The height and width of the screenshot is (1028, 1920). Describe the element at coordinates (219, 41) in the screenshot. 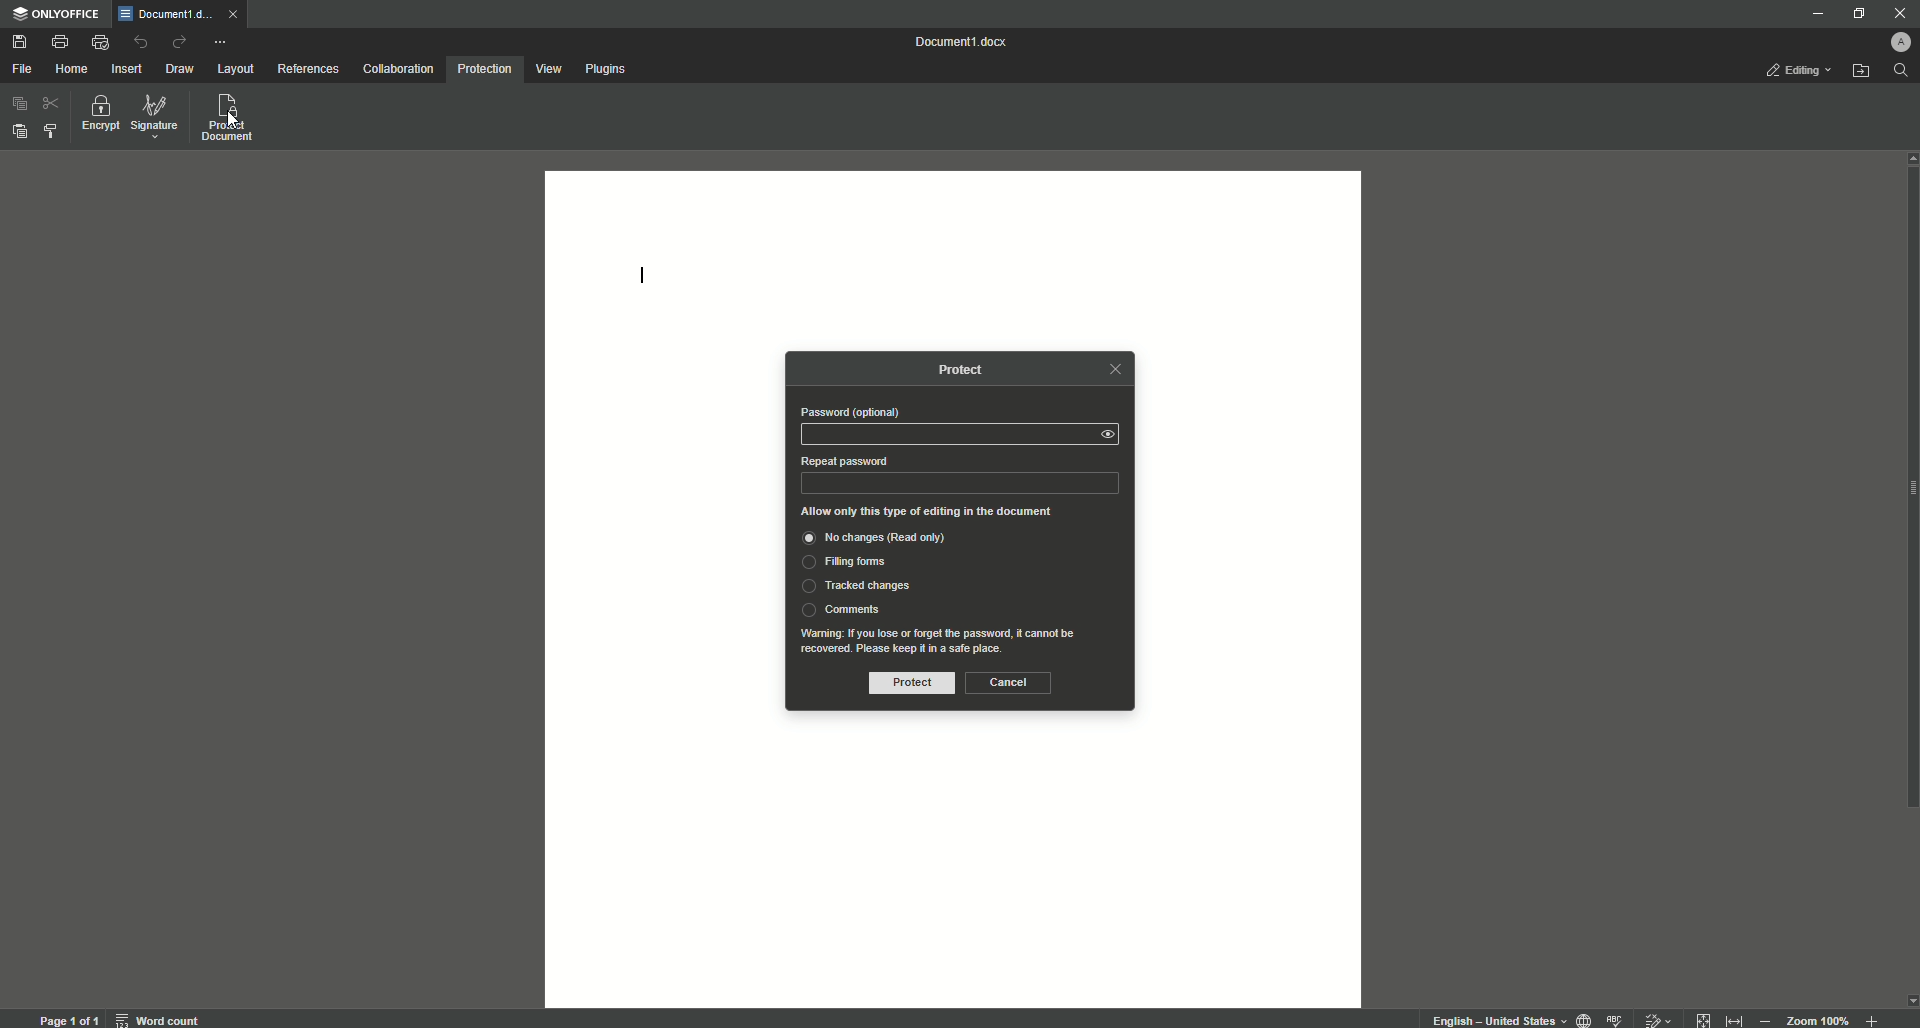

I see `More Actions` at that location.